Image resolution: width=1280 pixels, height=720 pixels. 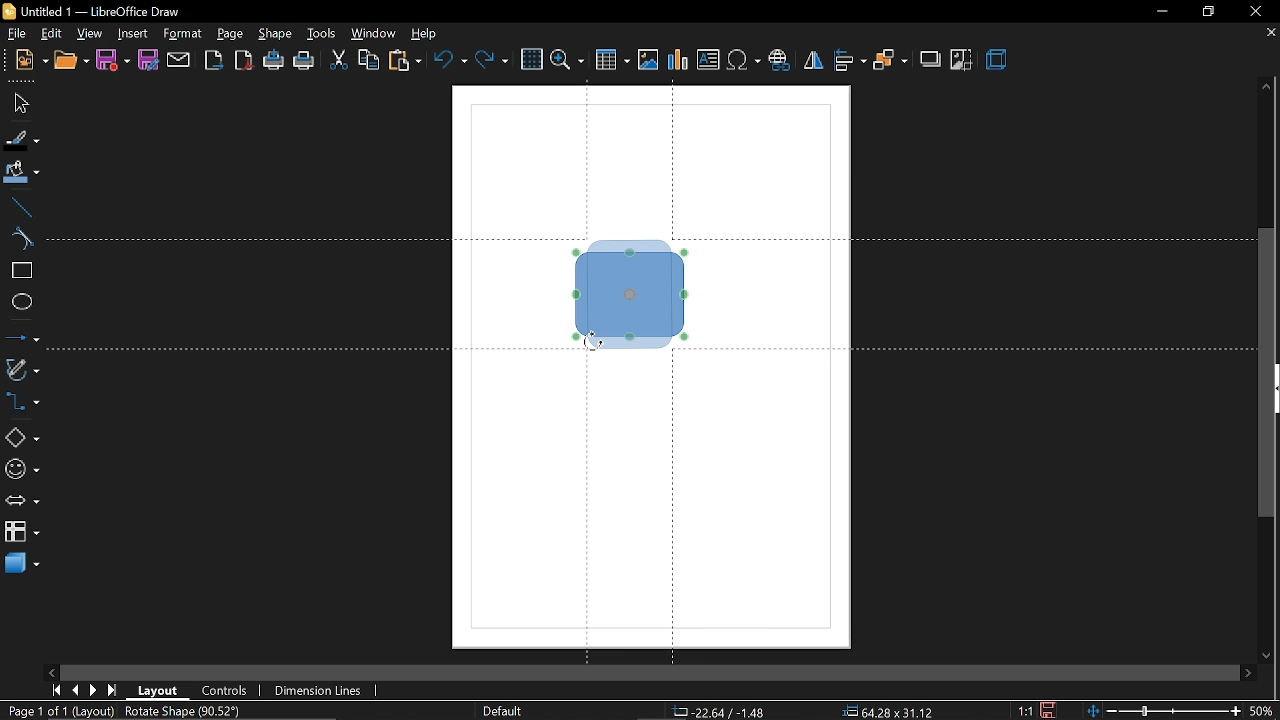 What do you see at coordinates (532, 59) in the screenshot?
I see `grid` at bounding box center [532, 59].